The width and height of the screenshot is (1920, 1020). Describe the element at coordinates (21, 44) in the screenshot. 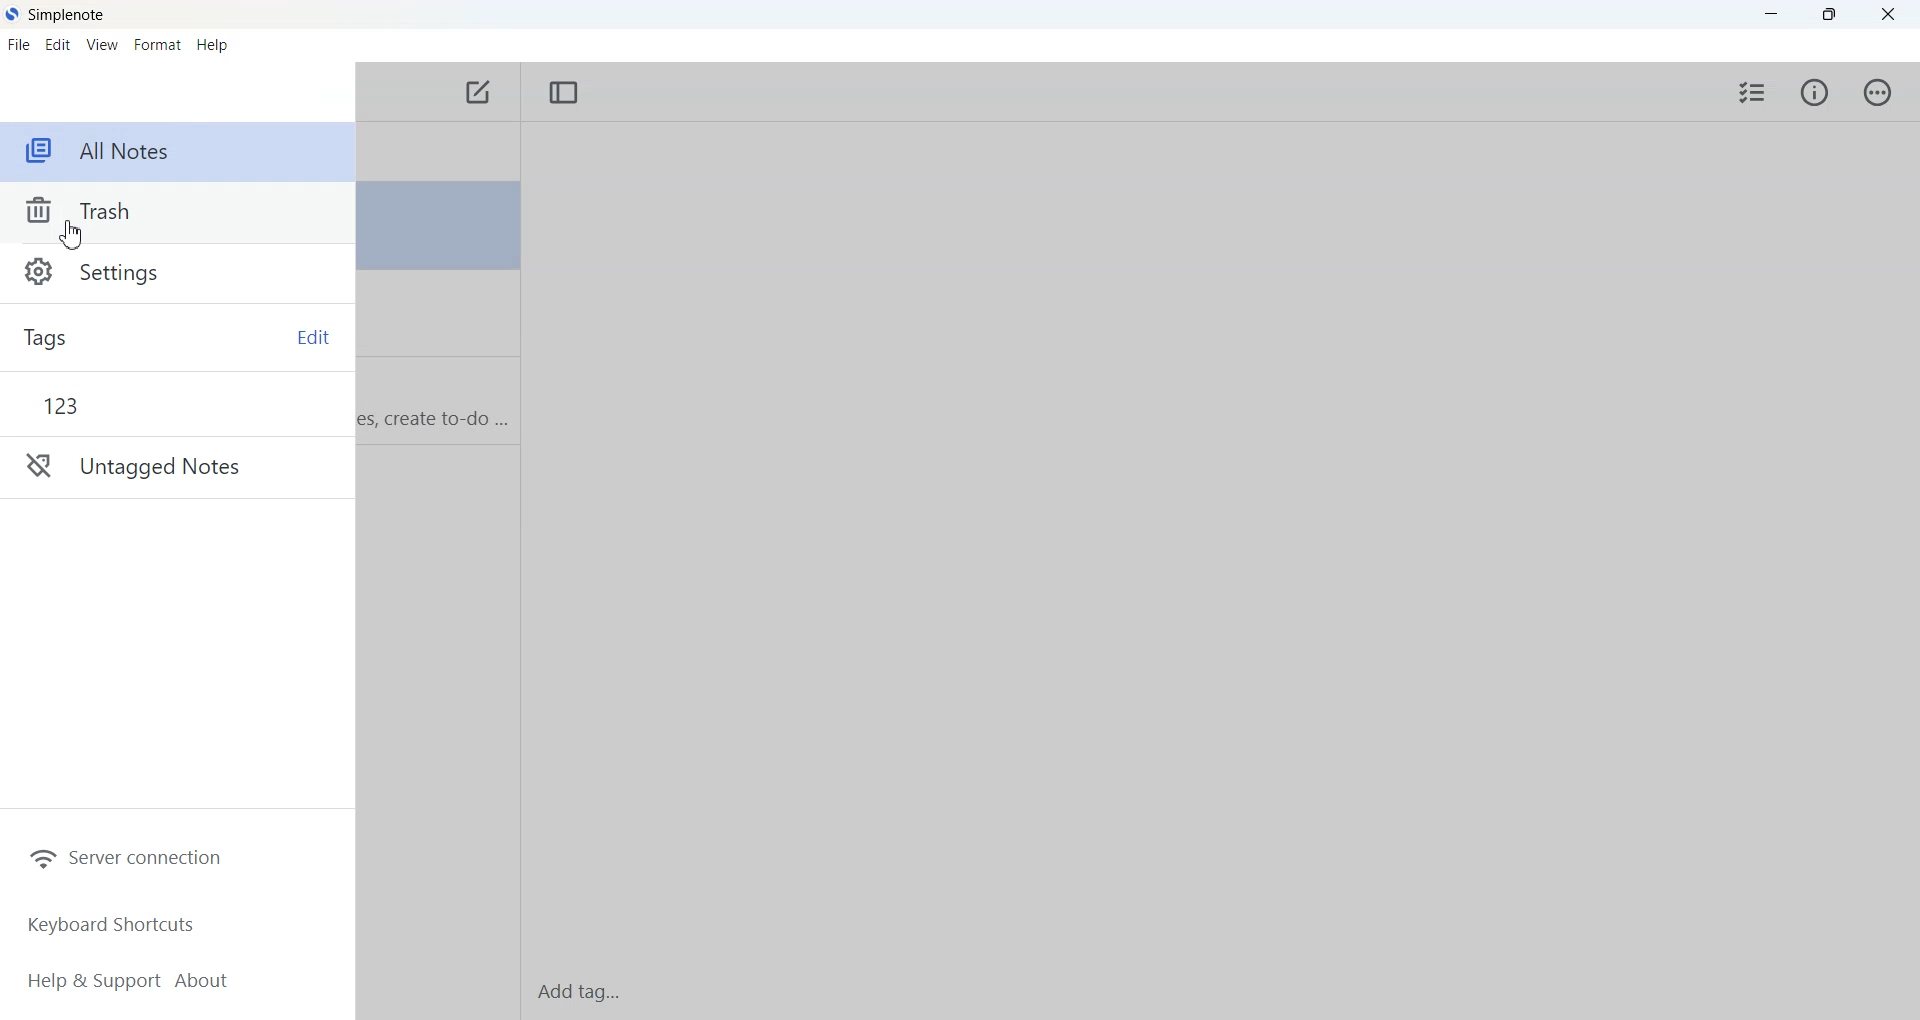

I see `File` at that location.